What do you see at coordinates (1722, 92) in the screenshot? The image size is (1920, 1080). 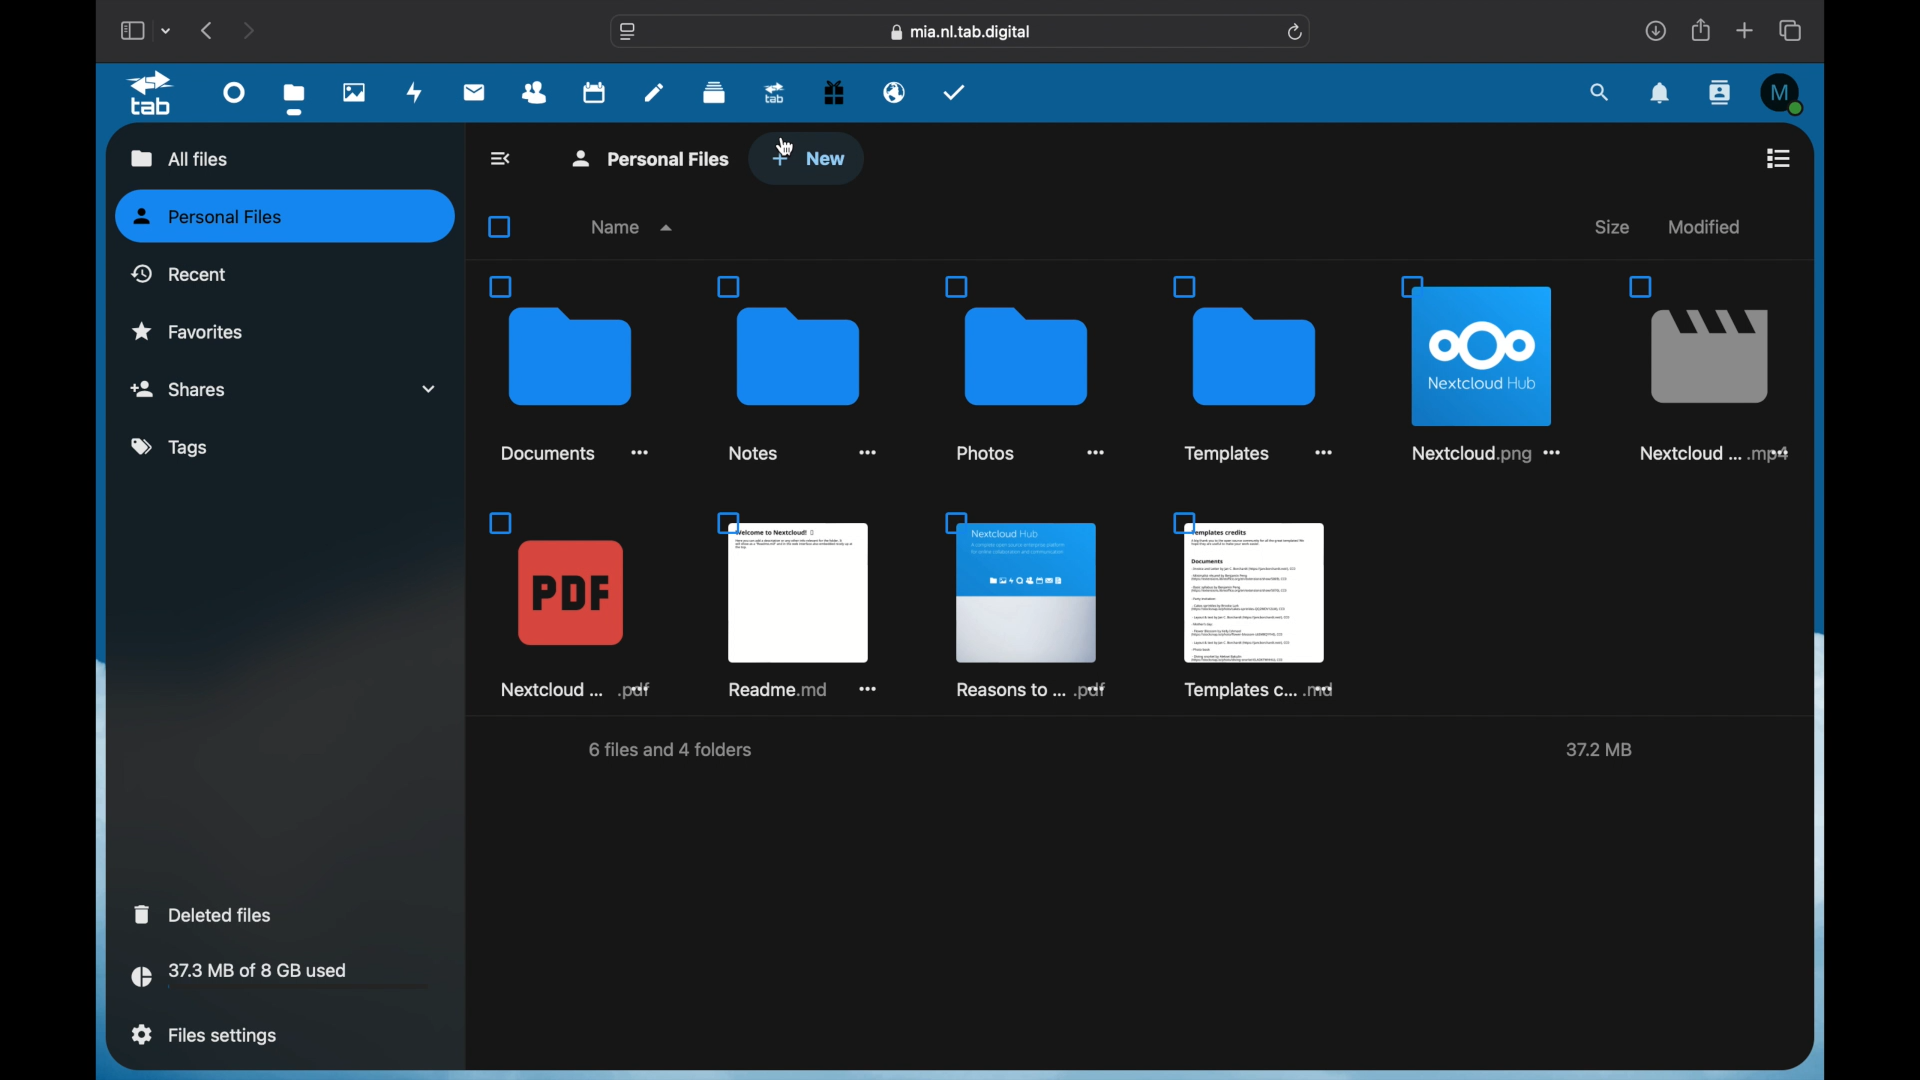 I see `contacts` at bounding box center [1722, 92].